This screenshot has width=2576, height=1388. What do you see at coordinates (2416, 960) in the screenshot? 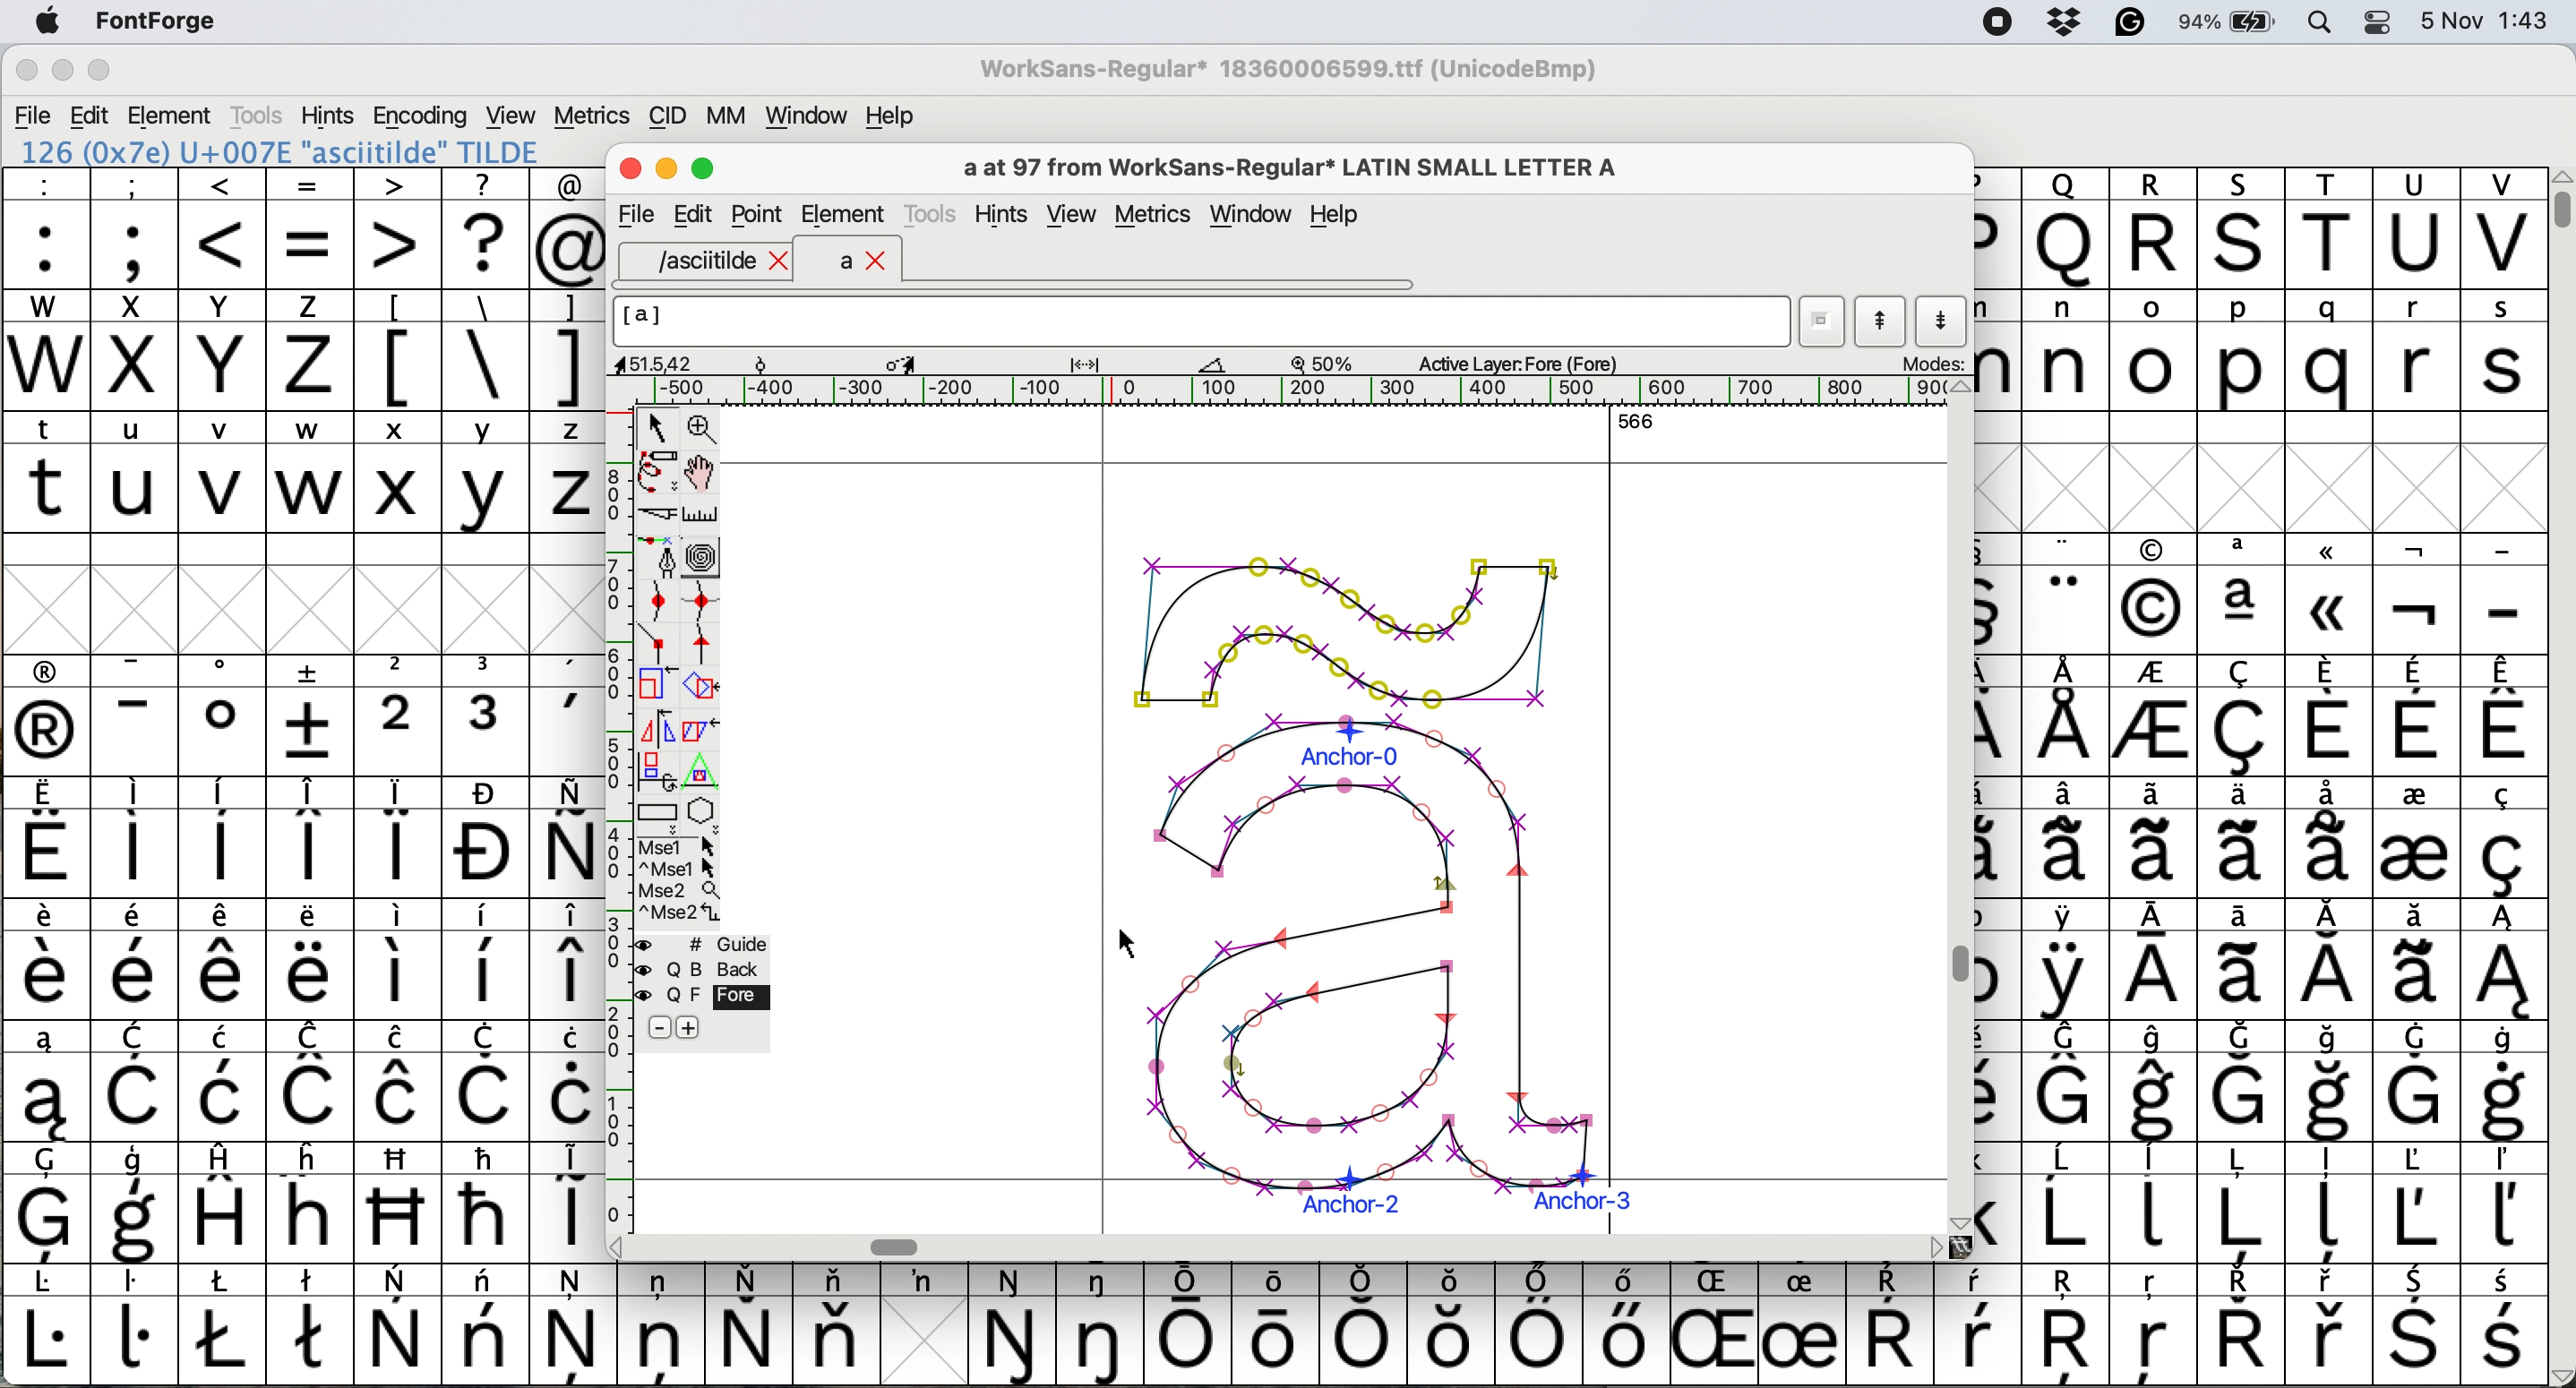
I see `symbol` at bounding box center [2416, 960].